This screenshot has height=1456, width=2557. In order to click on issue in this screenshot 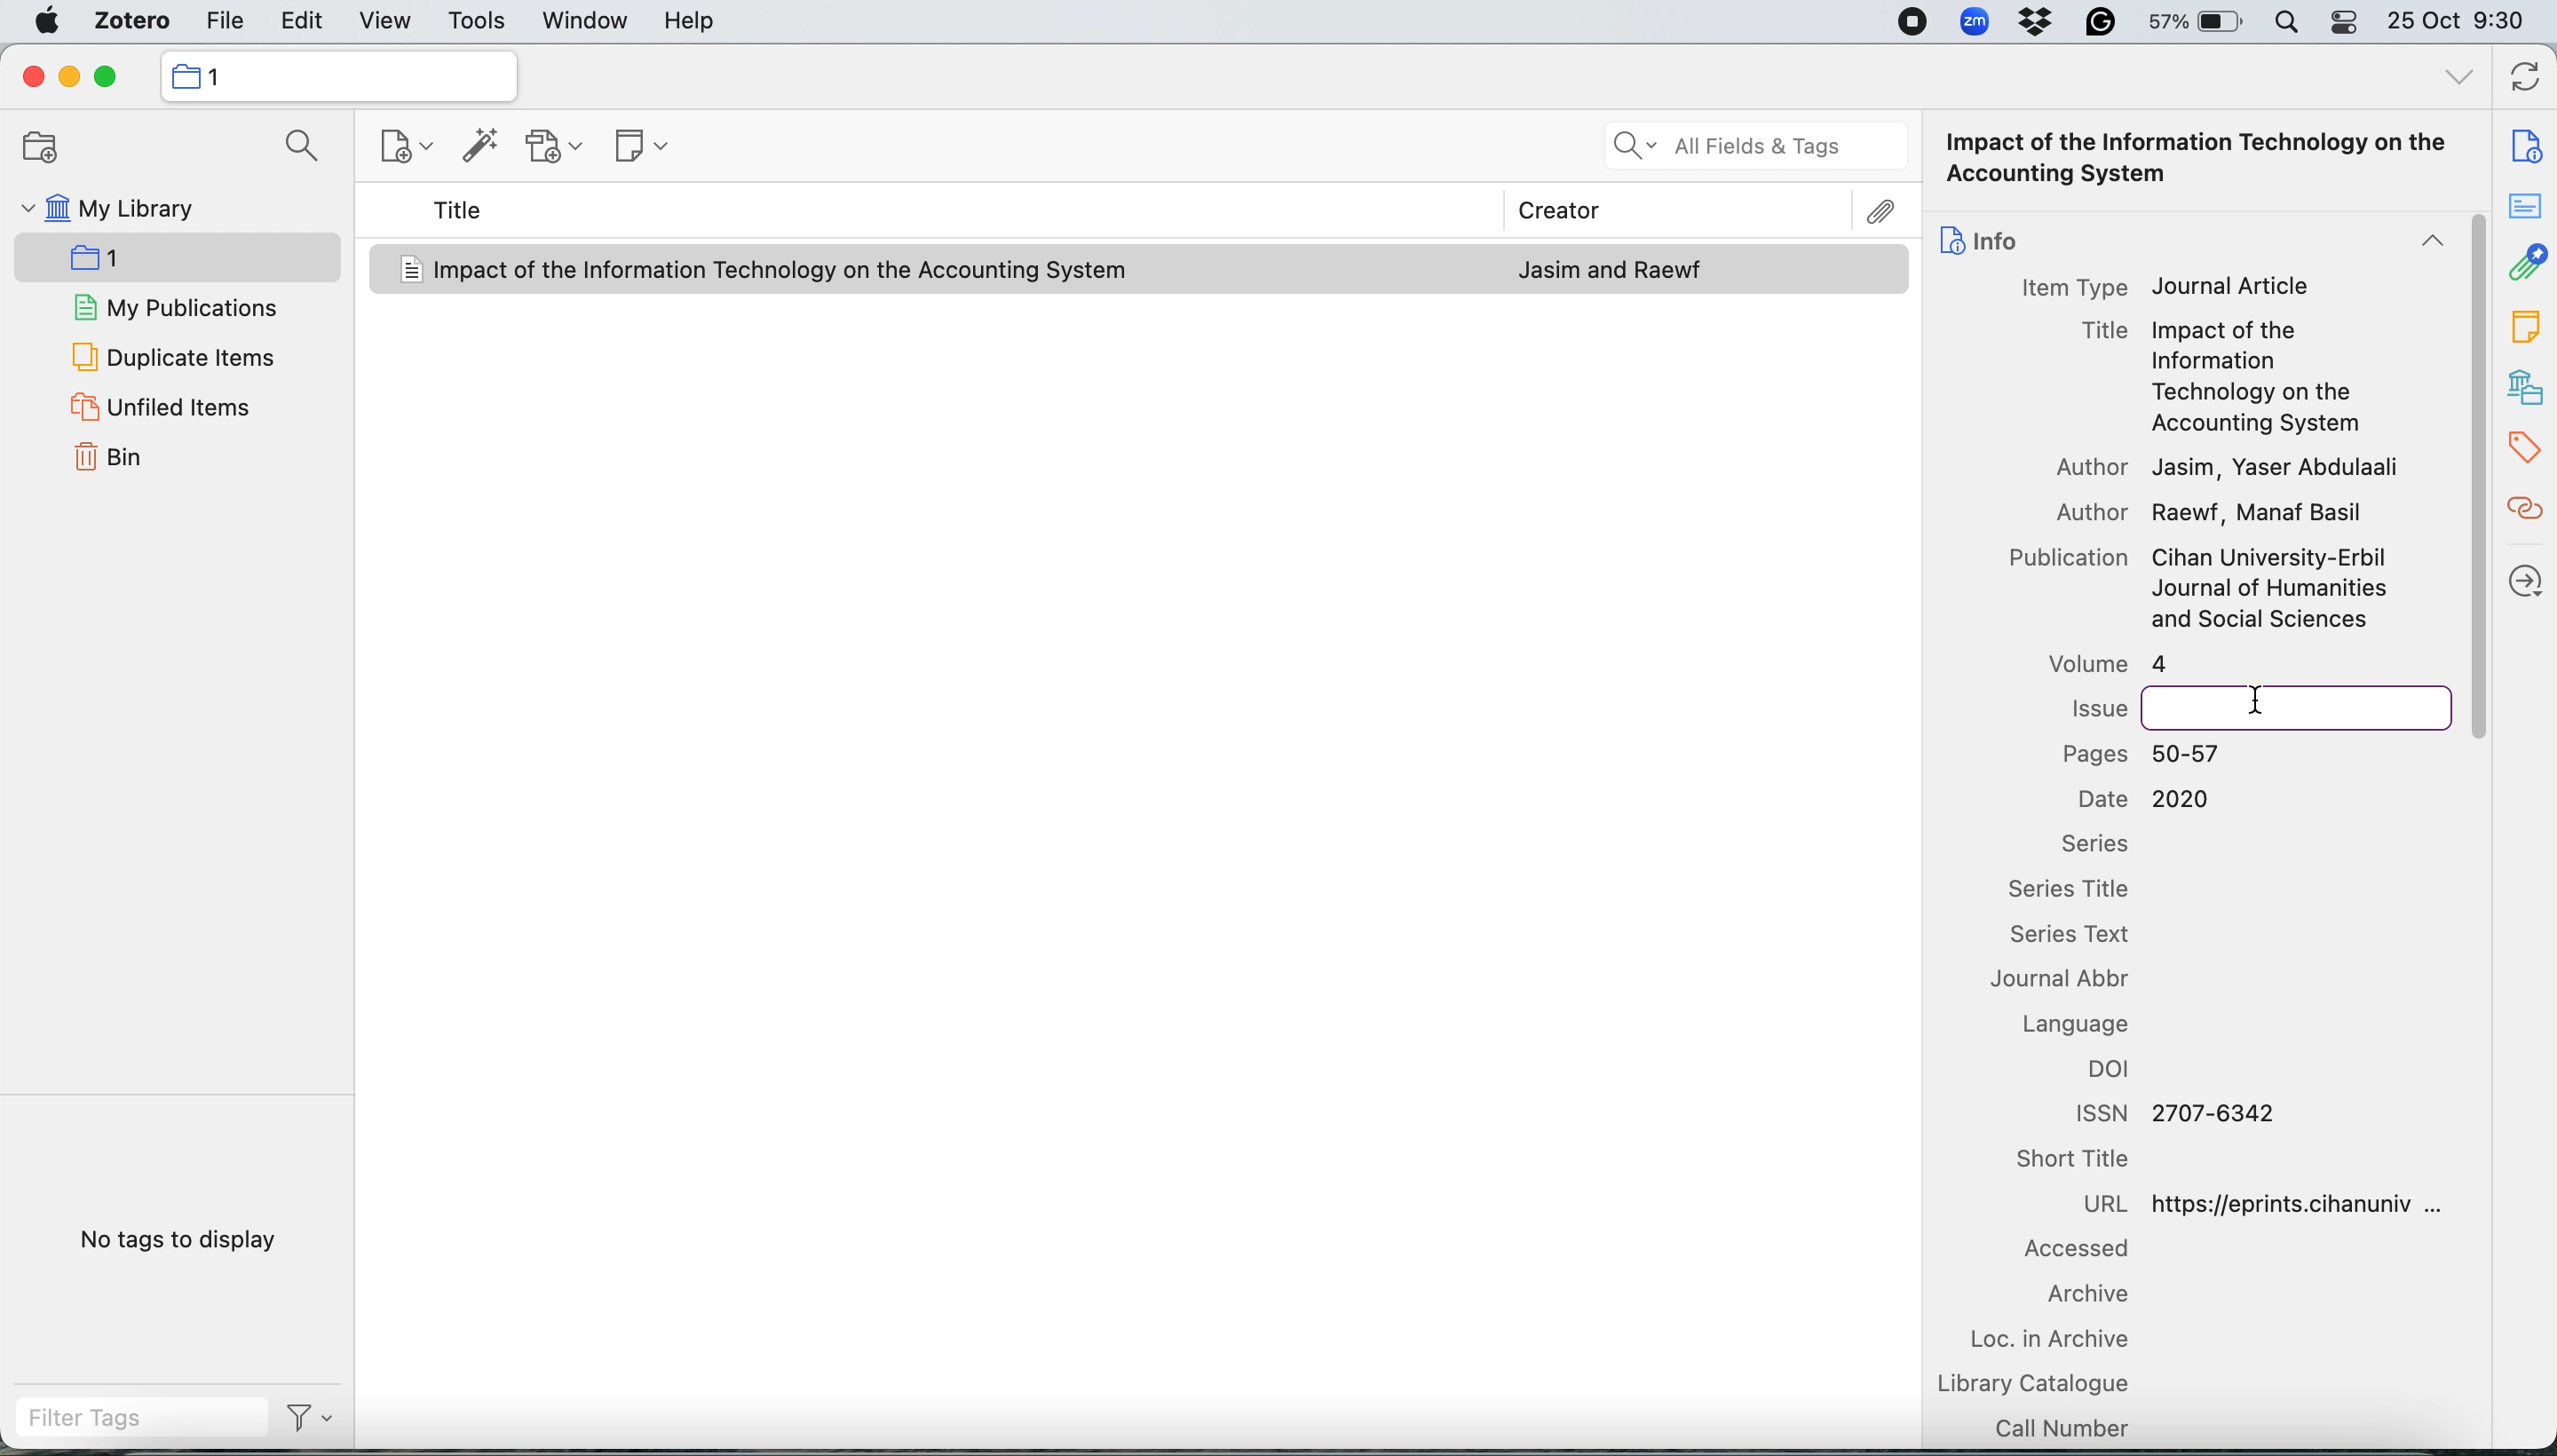, I will do `click(2097, 707)`.